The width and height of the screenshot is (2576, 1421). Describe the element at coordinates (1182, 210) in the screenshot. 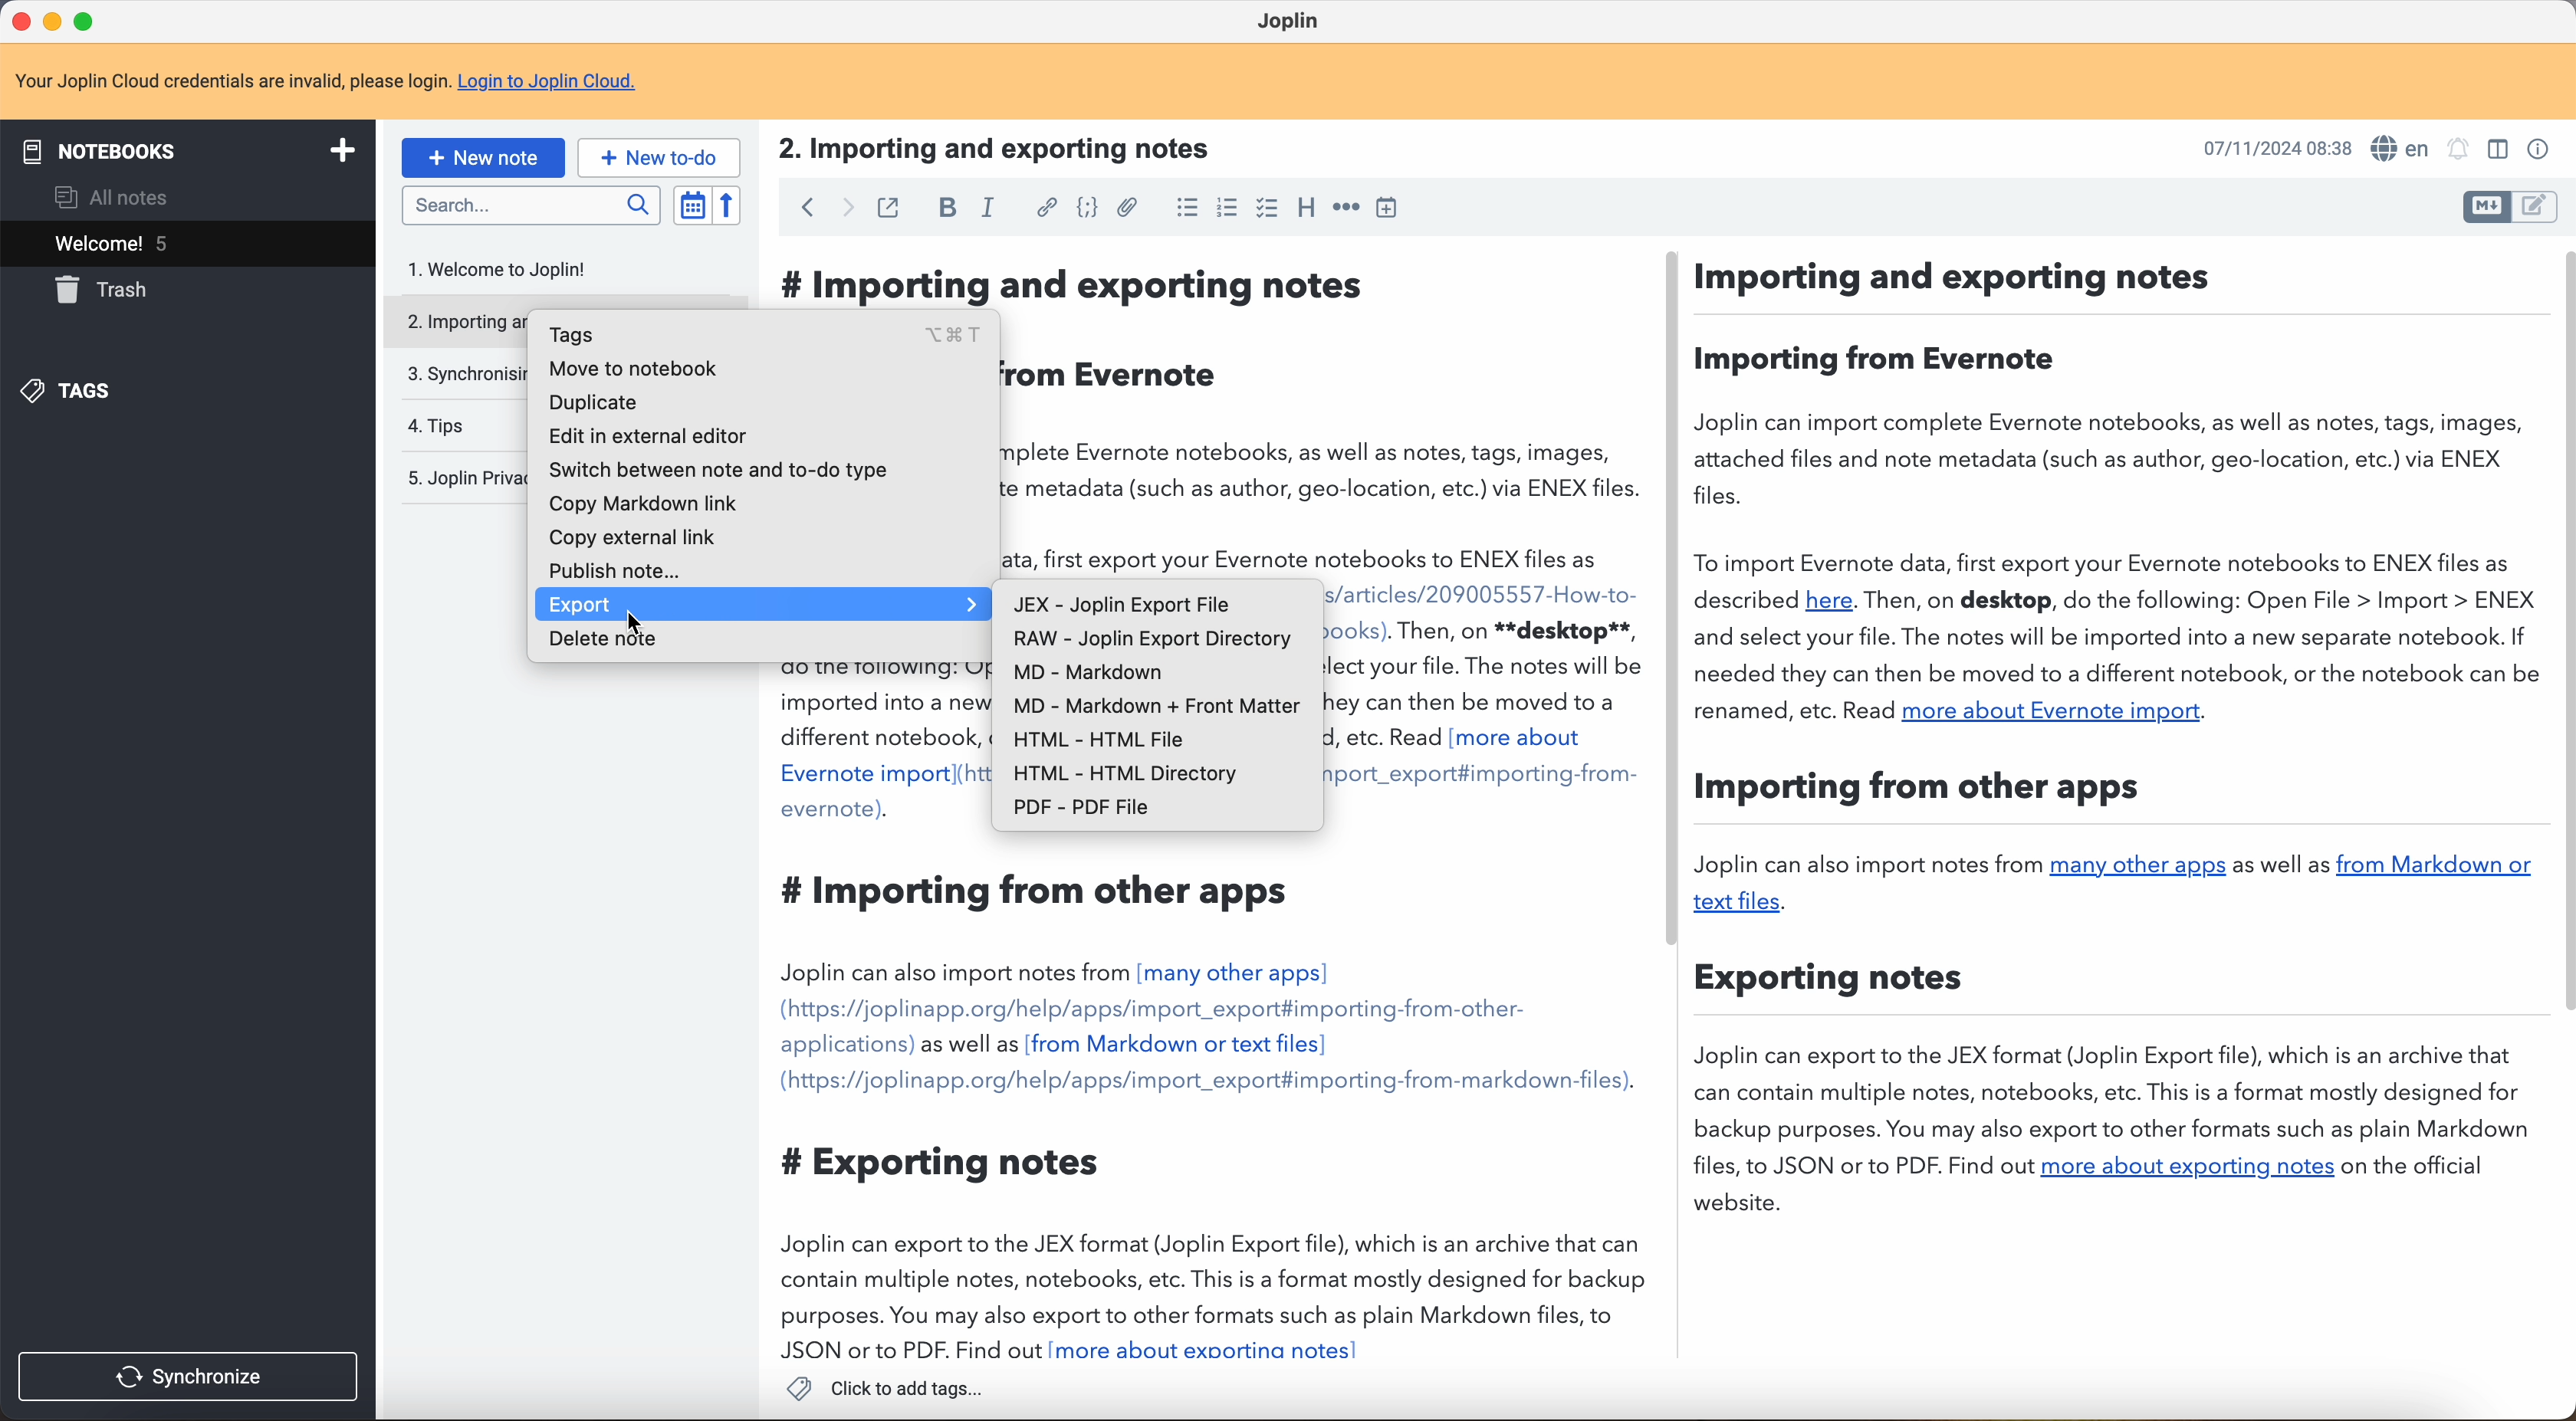

I see `bulleted list` at that location.